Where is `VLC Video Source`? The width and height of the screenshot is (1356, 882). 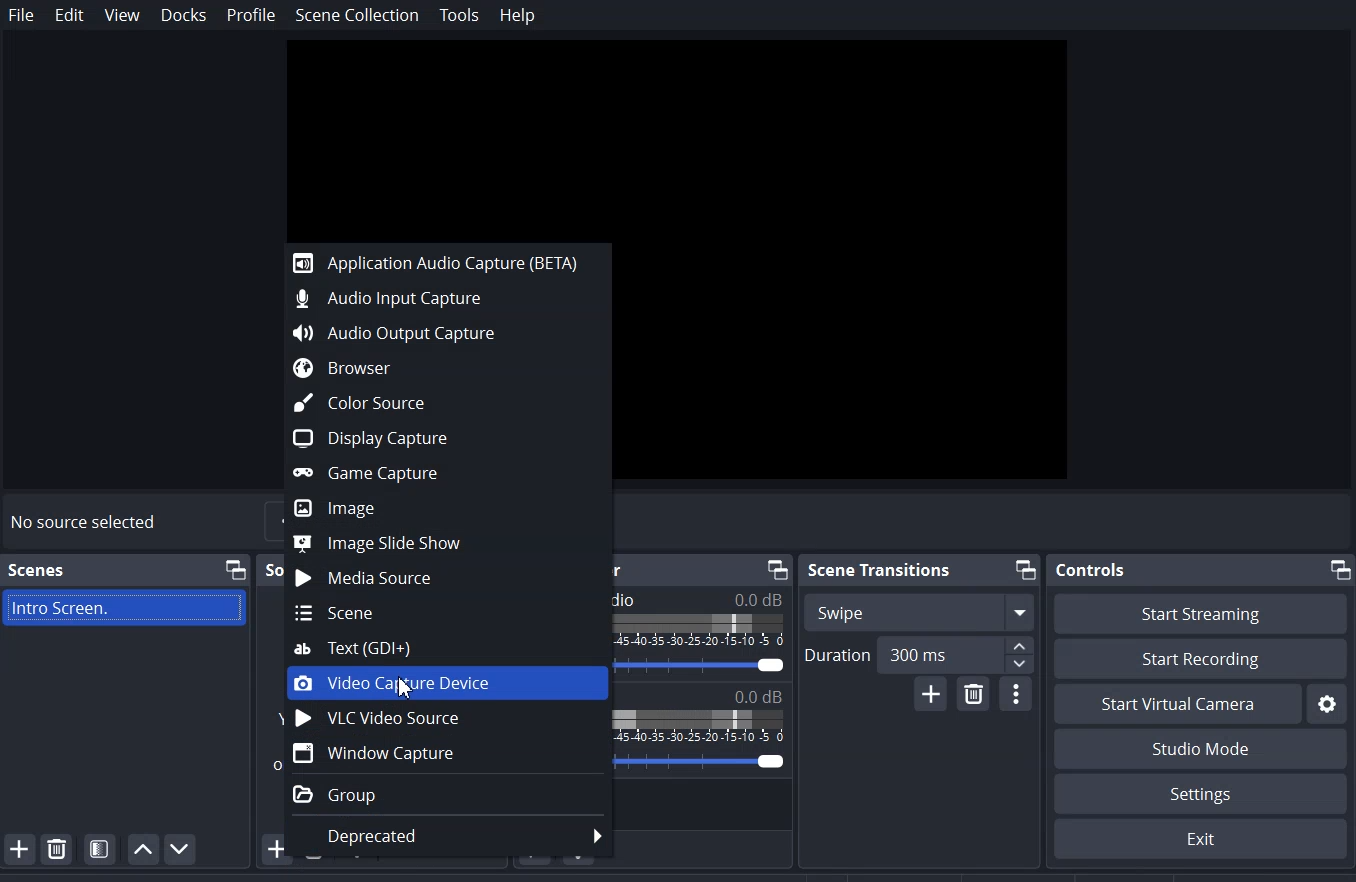 VLC Video Source is located at coordinates (436, 720).